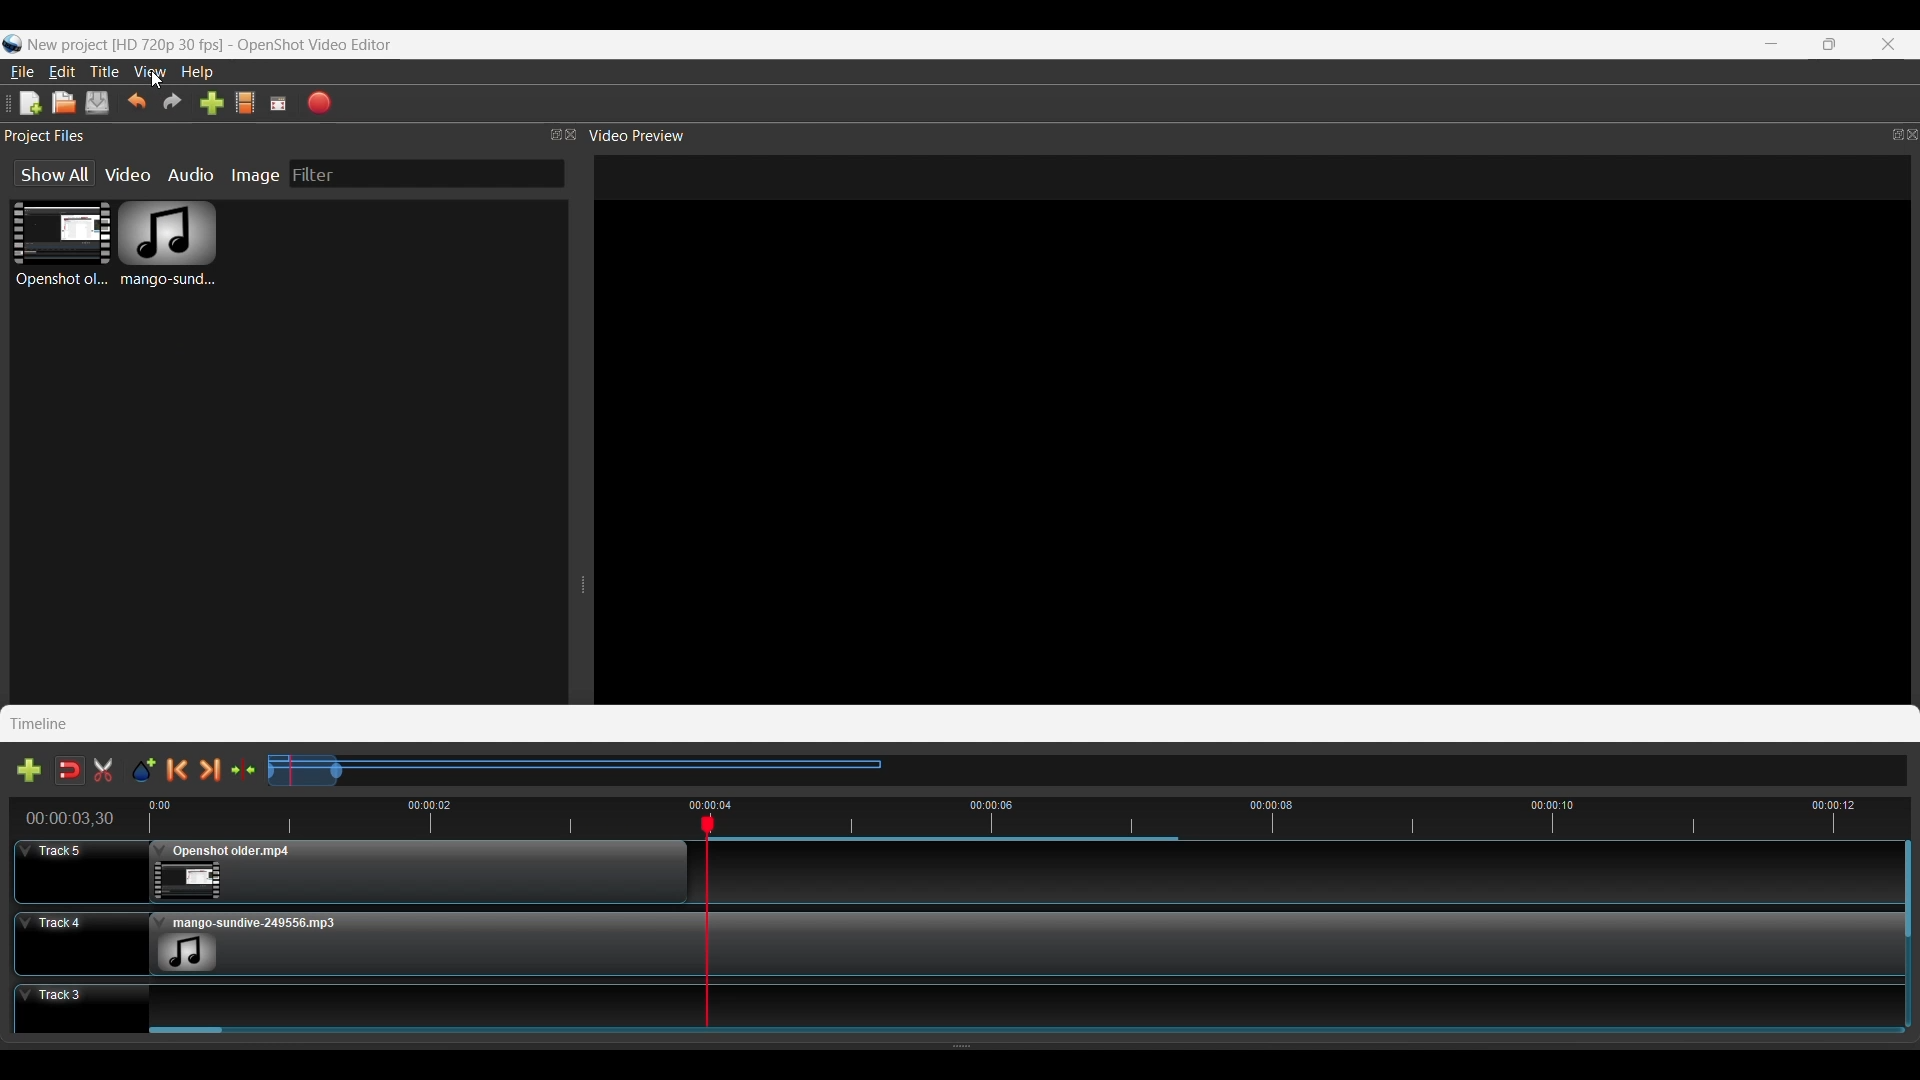 The height and width of the screenshot is (1080, 1920). Describe the element at coordinates (948, 1003) in the screenshot. I see `Track 3` at that location.